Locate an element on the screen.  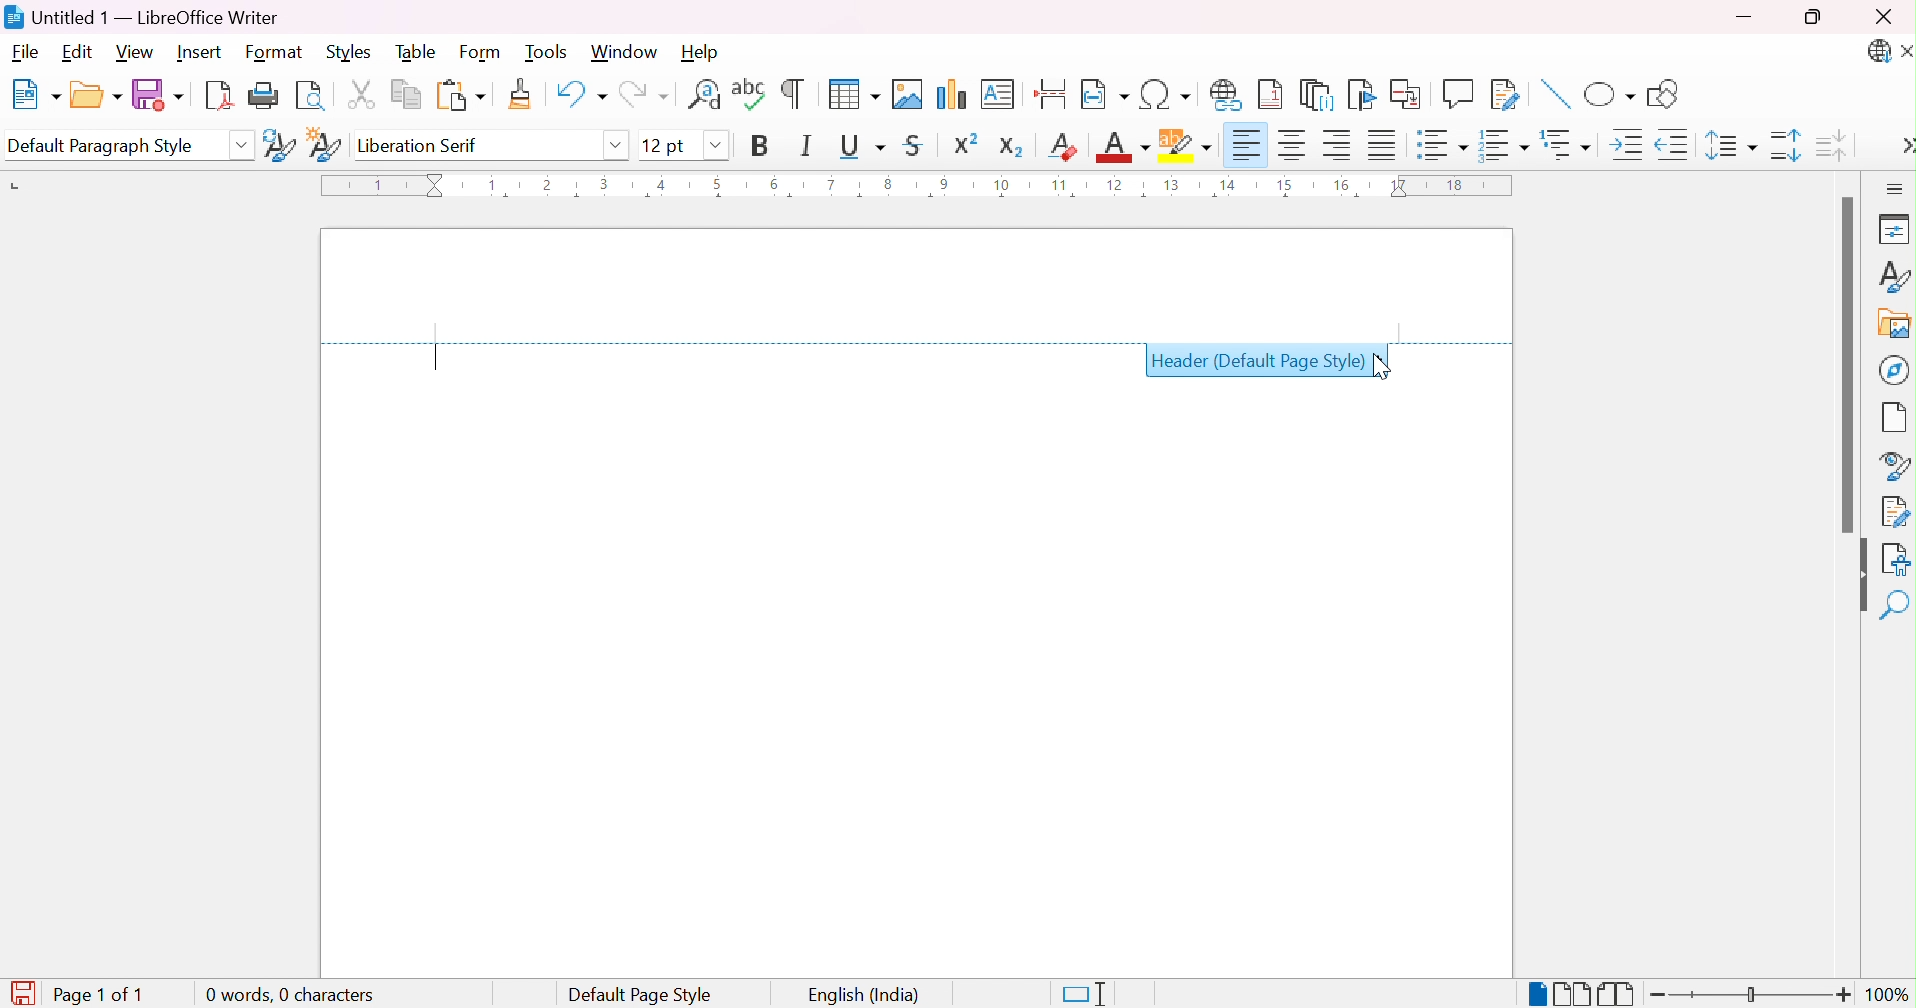
Default paragraph style is located at coordinates (104, 148).